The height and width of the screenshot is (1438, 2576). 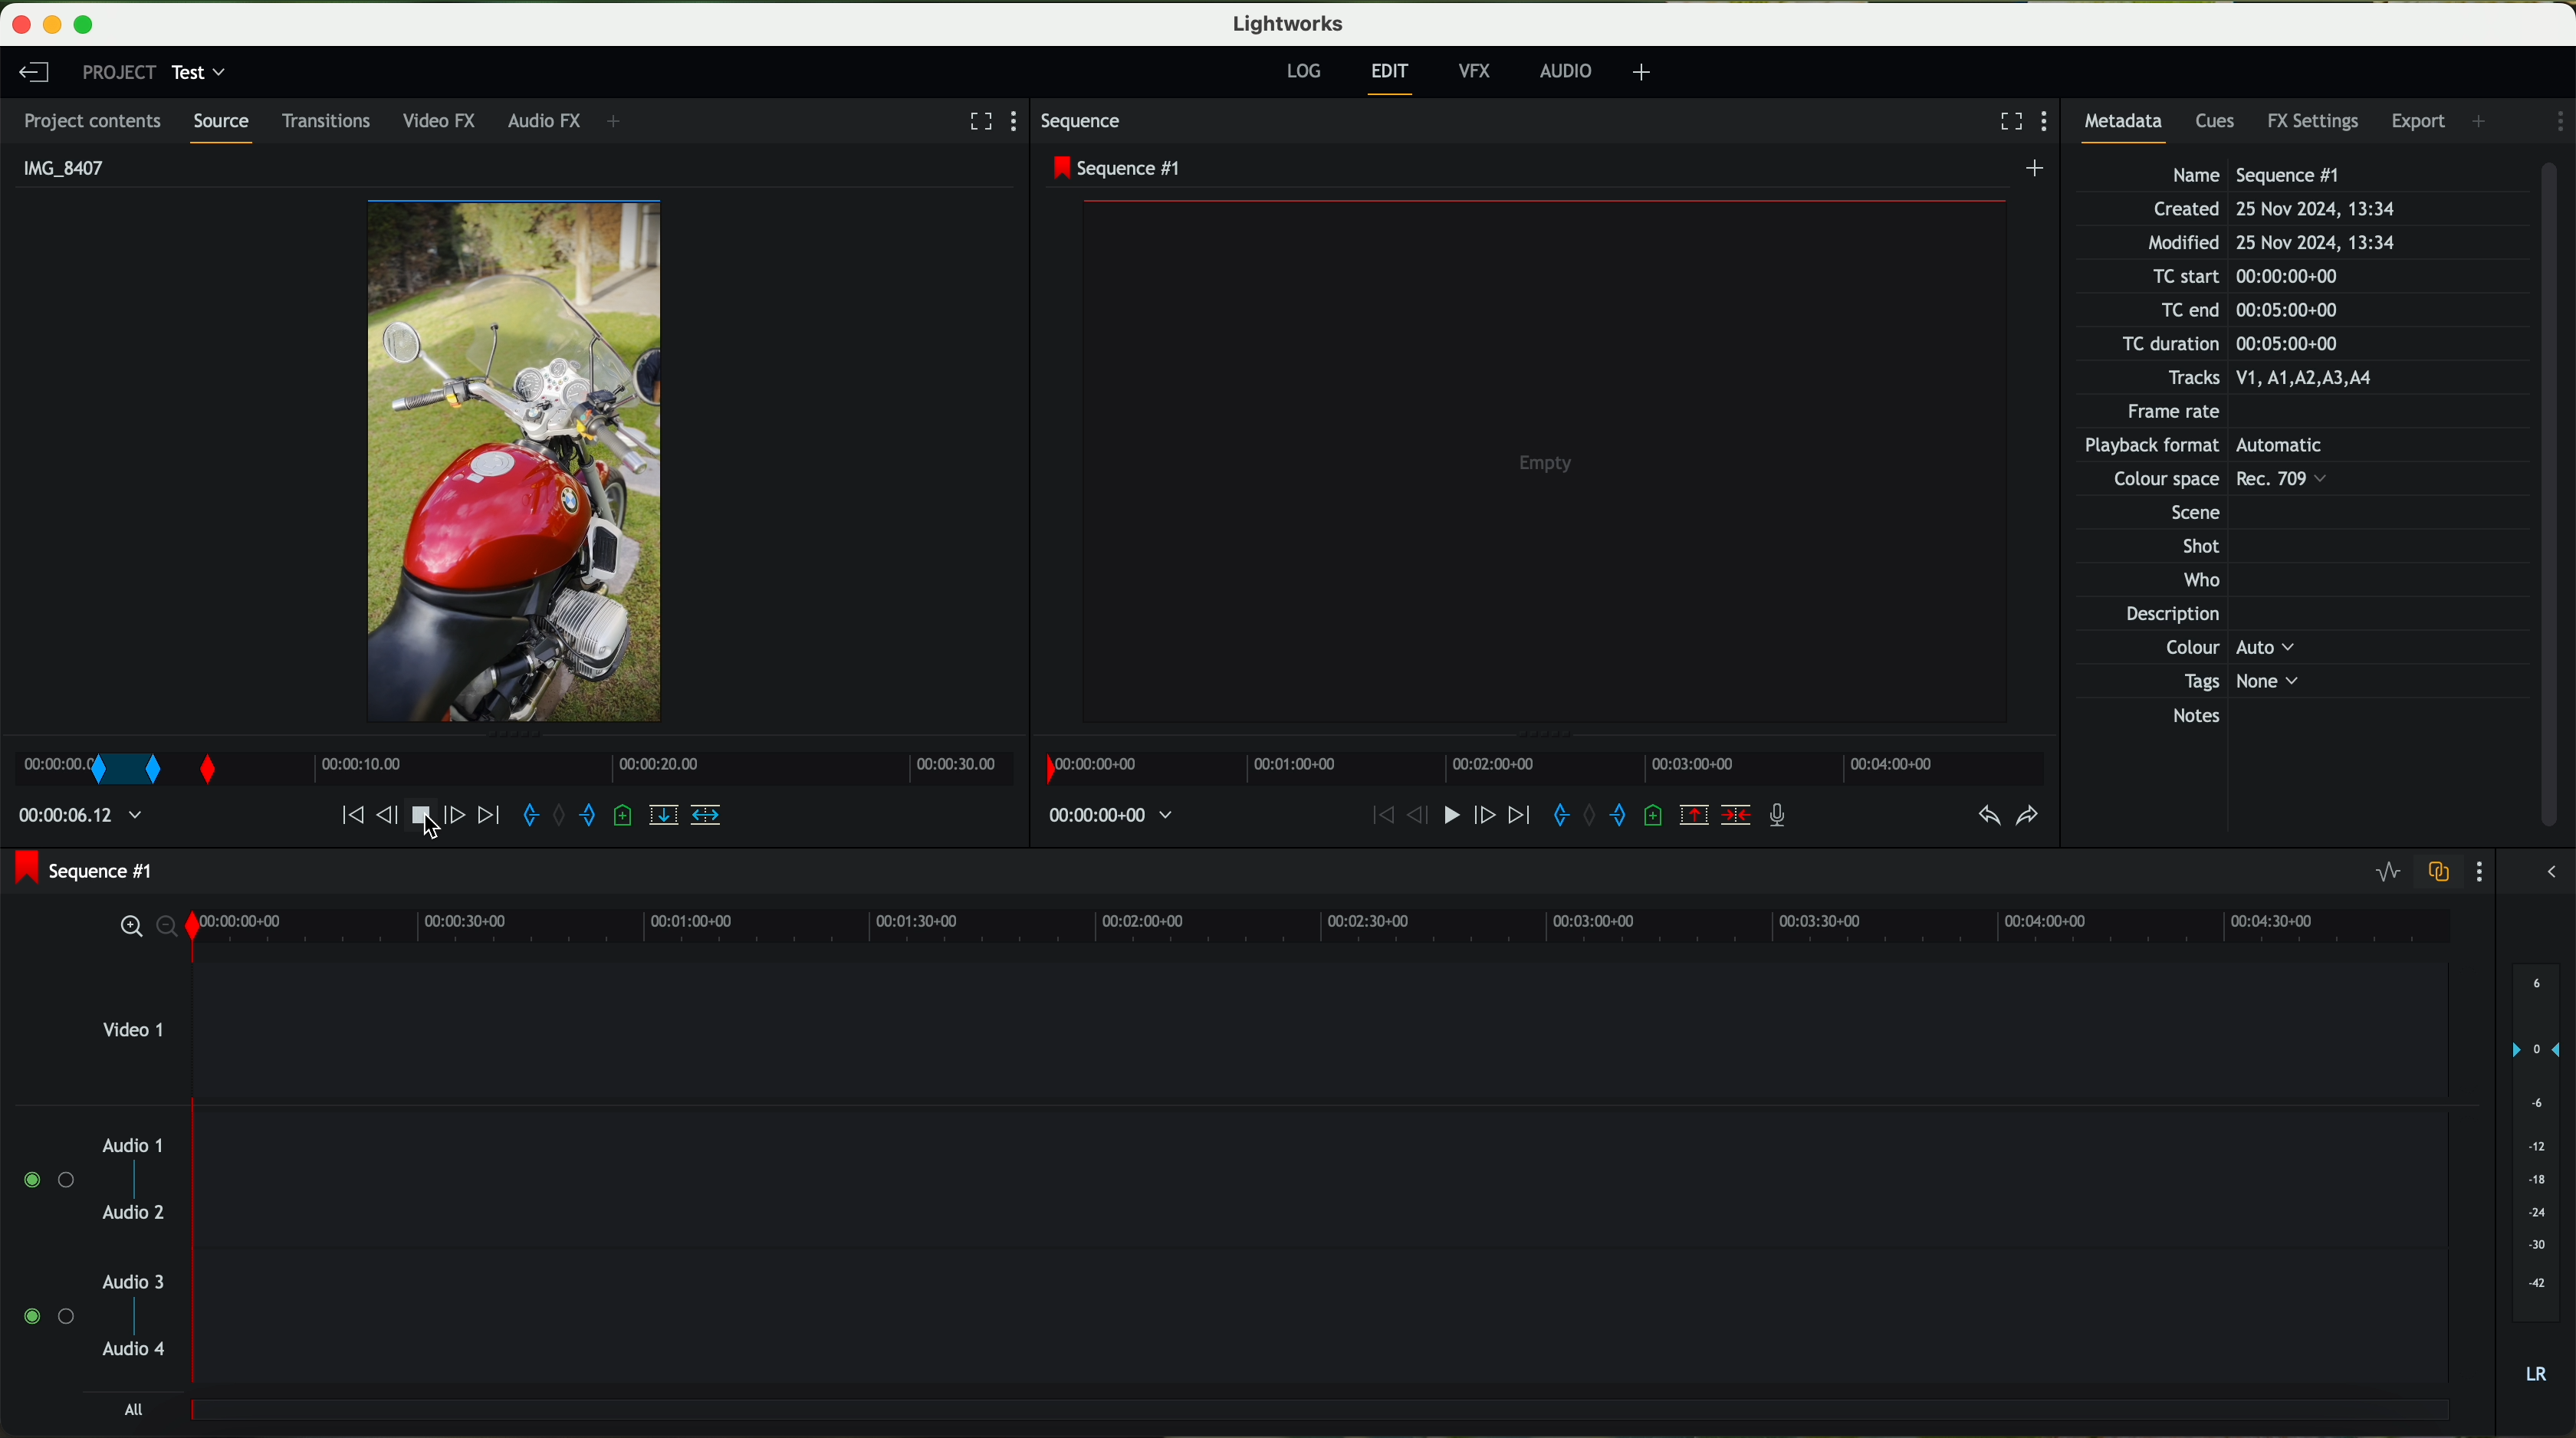 What do you see at coordinates (426, 815) in the screenshot?
I see ` play` at bounding box center [426, 815].